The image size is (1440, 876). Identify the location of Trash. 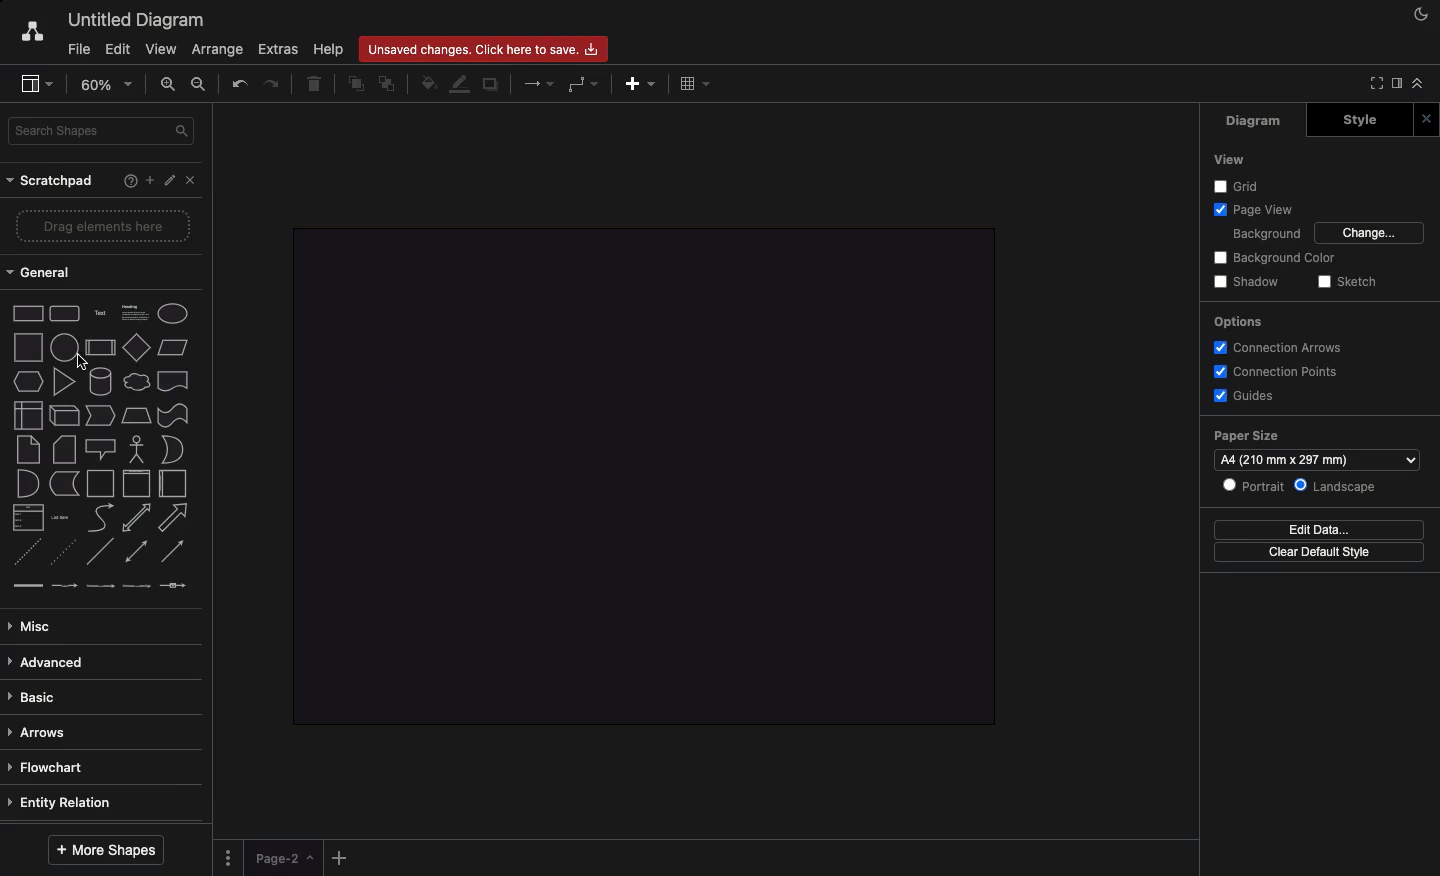
(314, 86).